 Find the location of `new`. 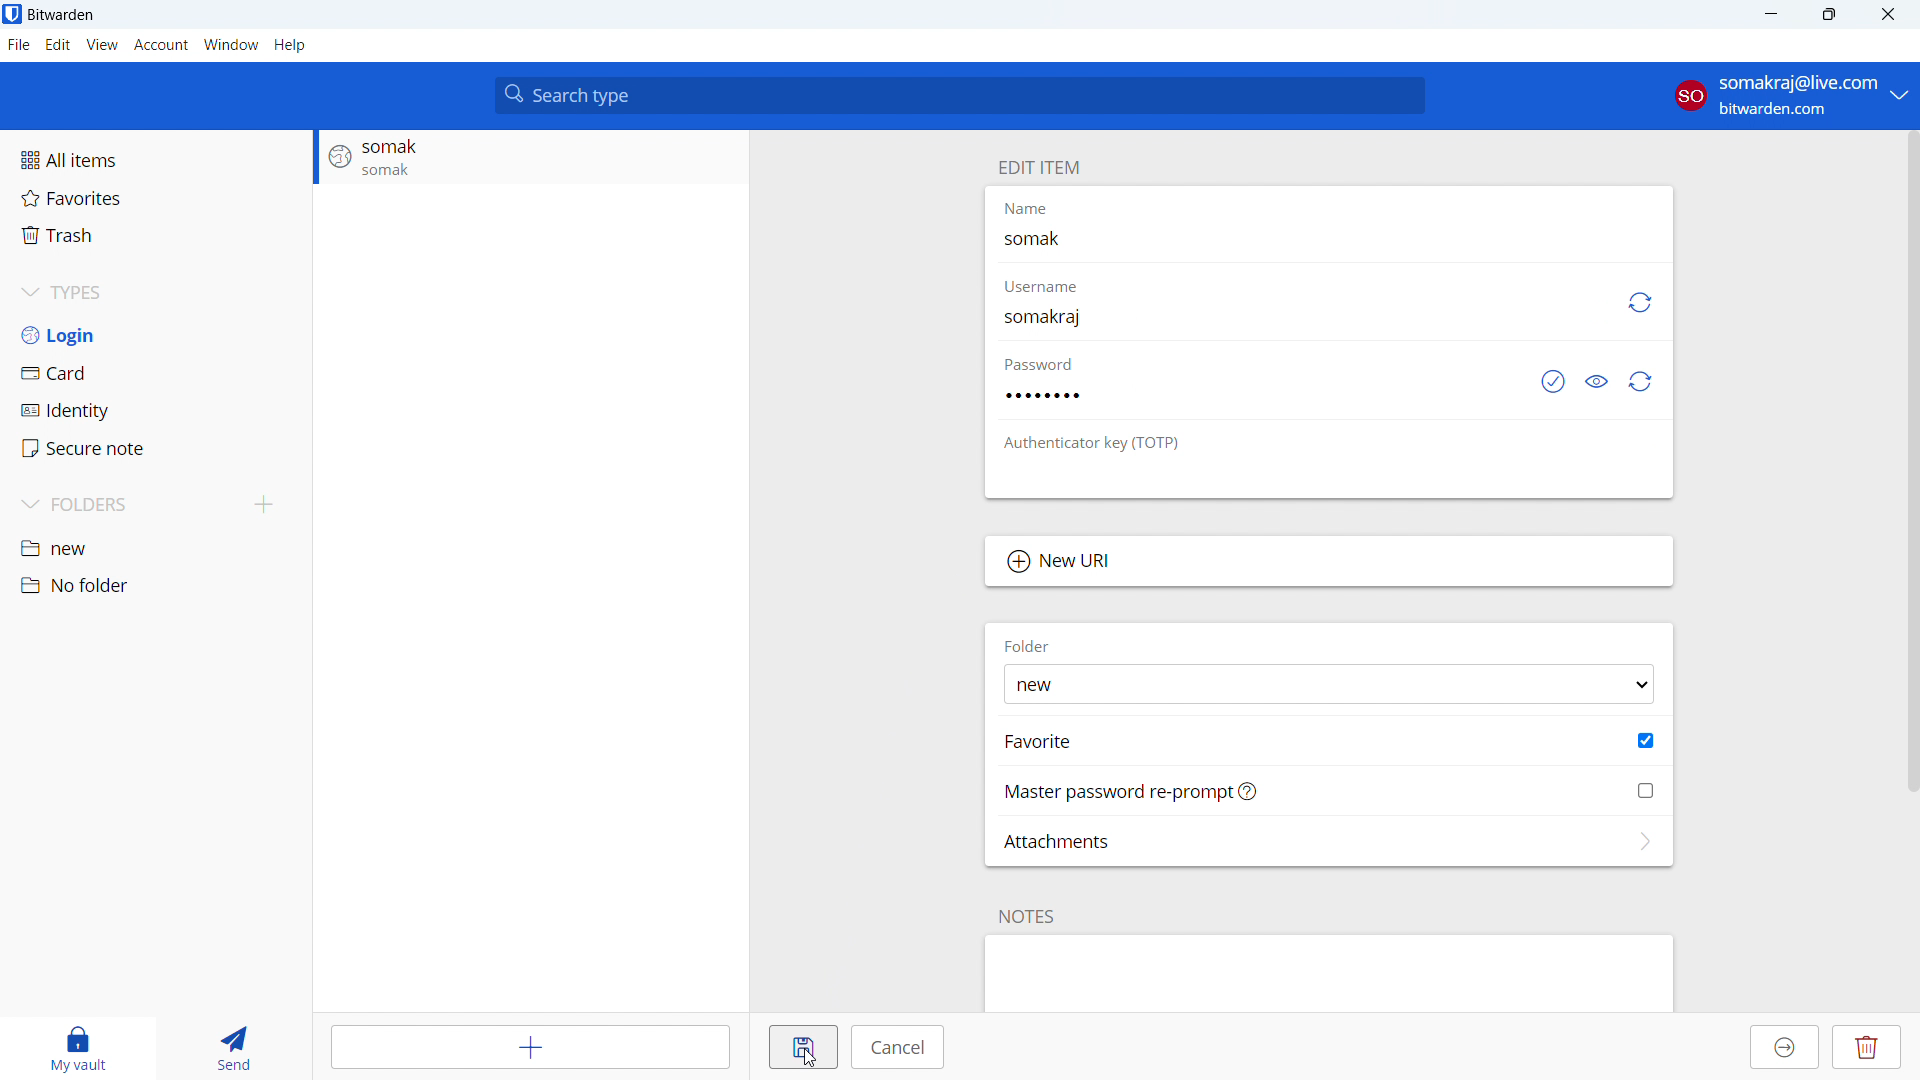

new is located at coordinates (156, 547).